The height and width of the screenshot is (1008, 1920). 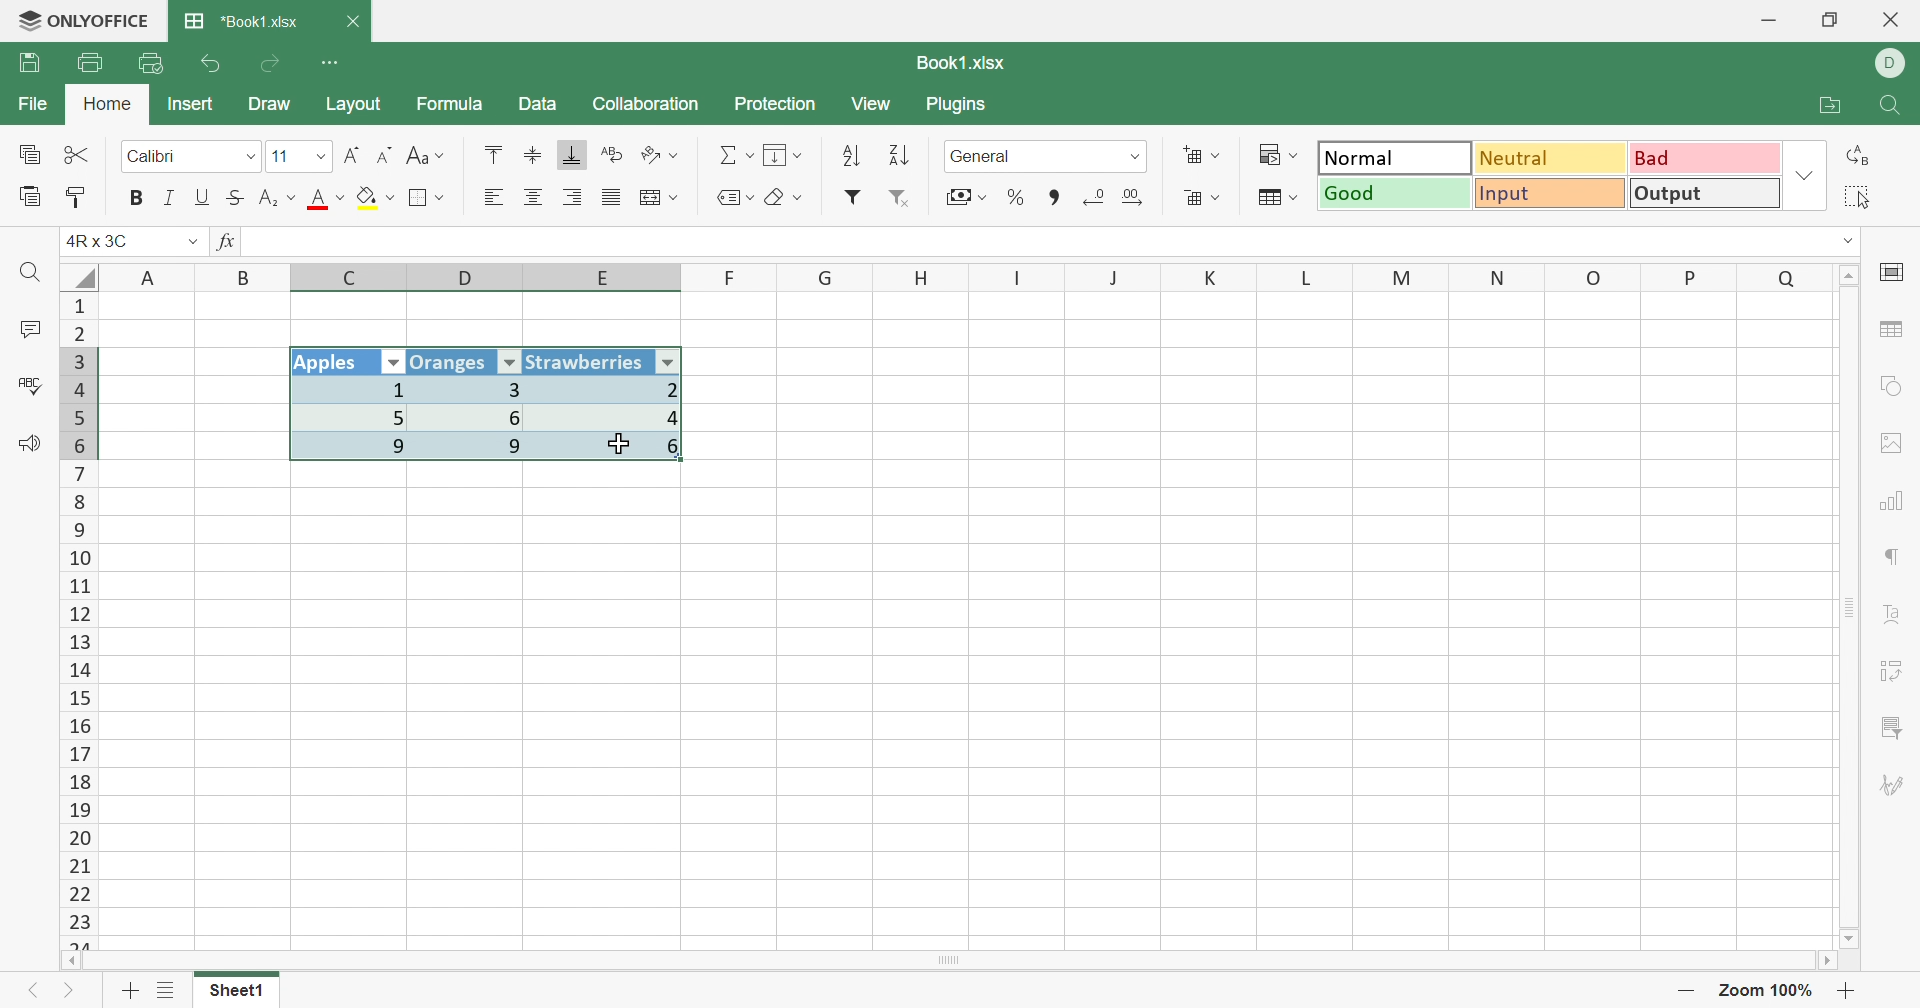 What do you see at coordinates (961, 107) in the screenshot?
I see `Plugins` at bounding box center [961, 107].